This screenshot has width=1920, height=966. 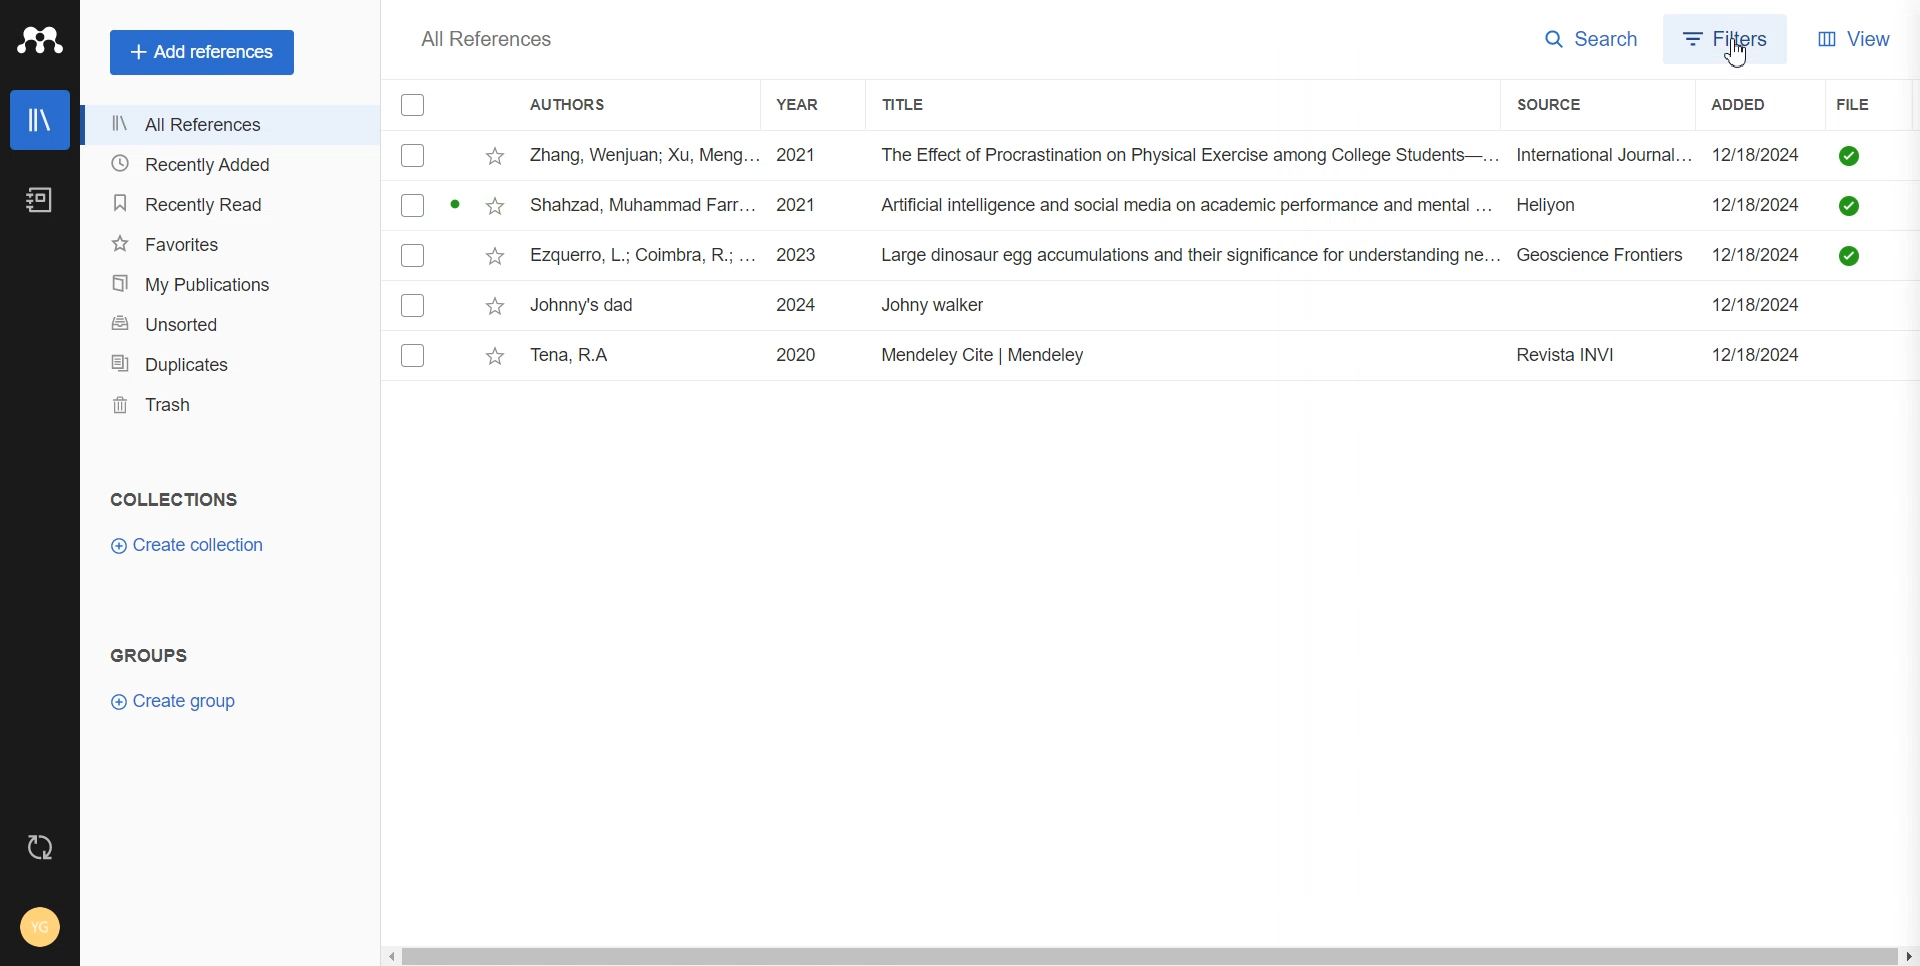 I want to click on My Publication, so click(x=226, y=280).